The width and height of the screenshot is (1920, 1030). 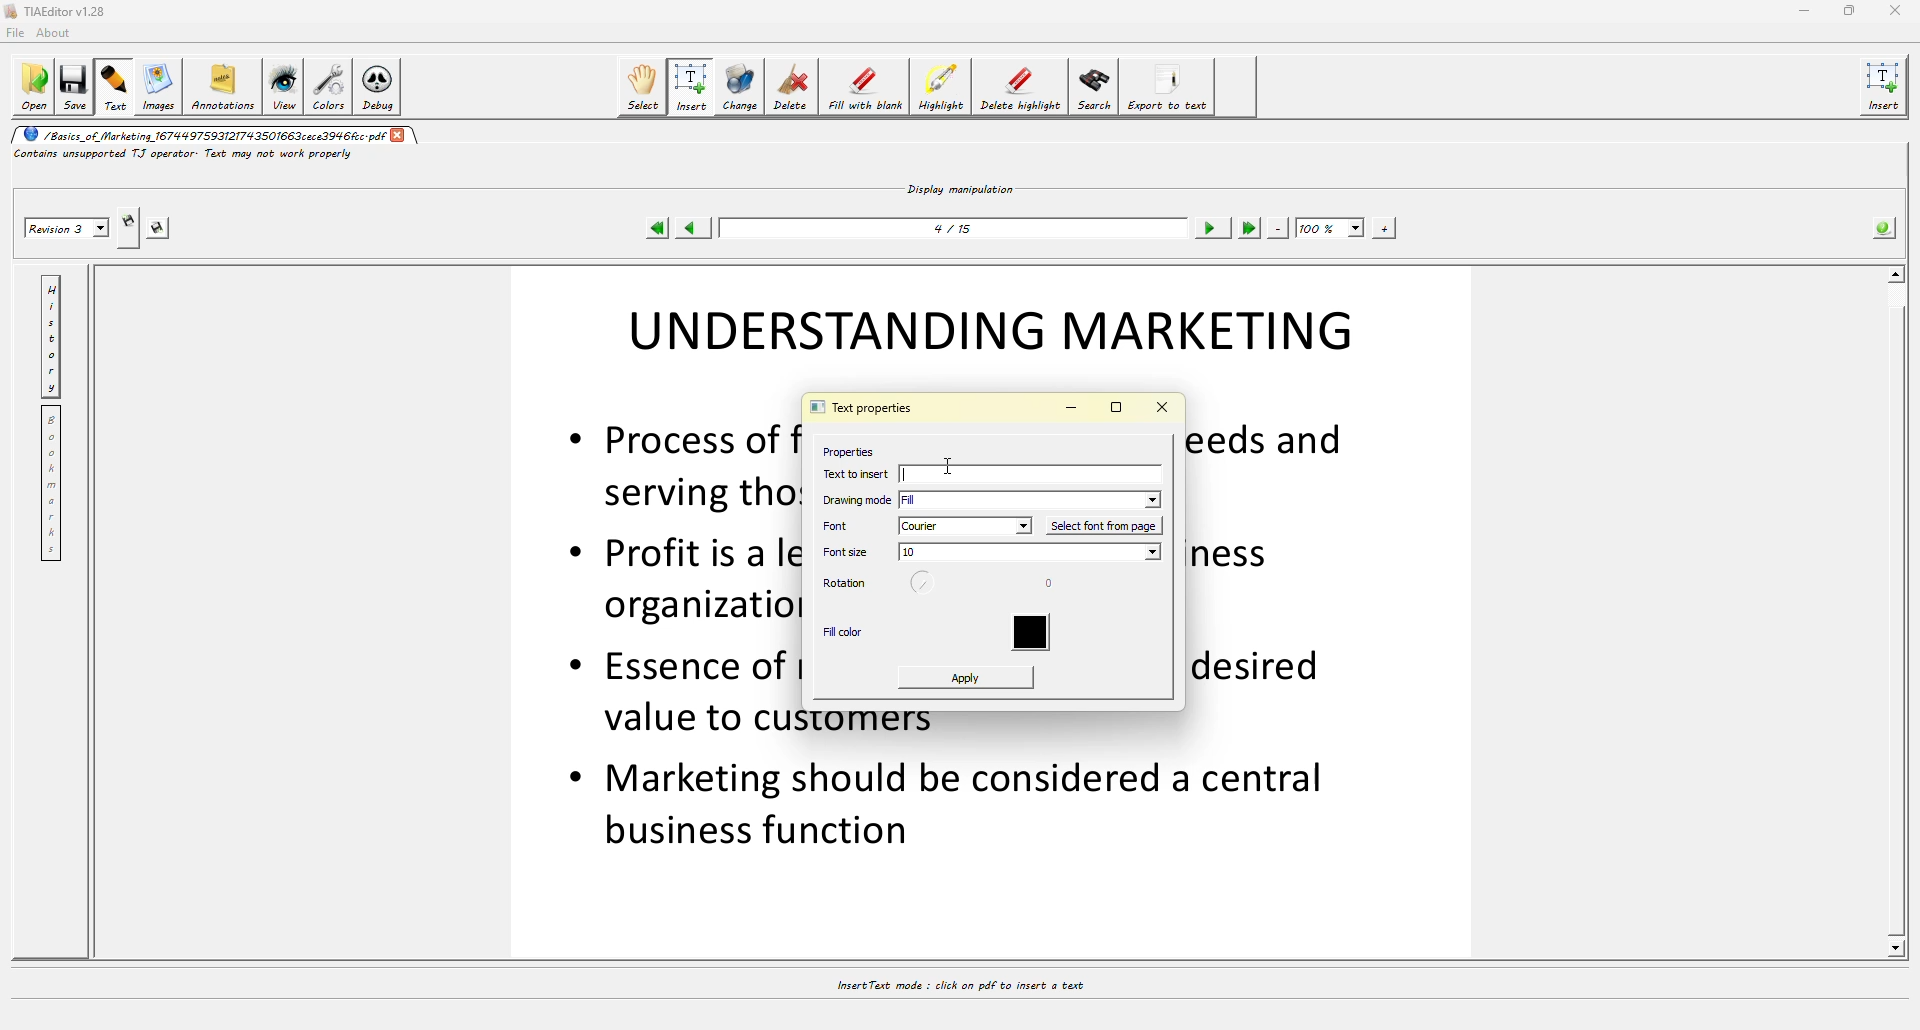 What do you see at coordinates (186, 158) in the screenshot?
I see `contains unsupported TJ operator text may not work properly` at bounding box center [186, 158].